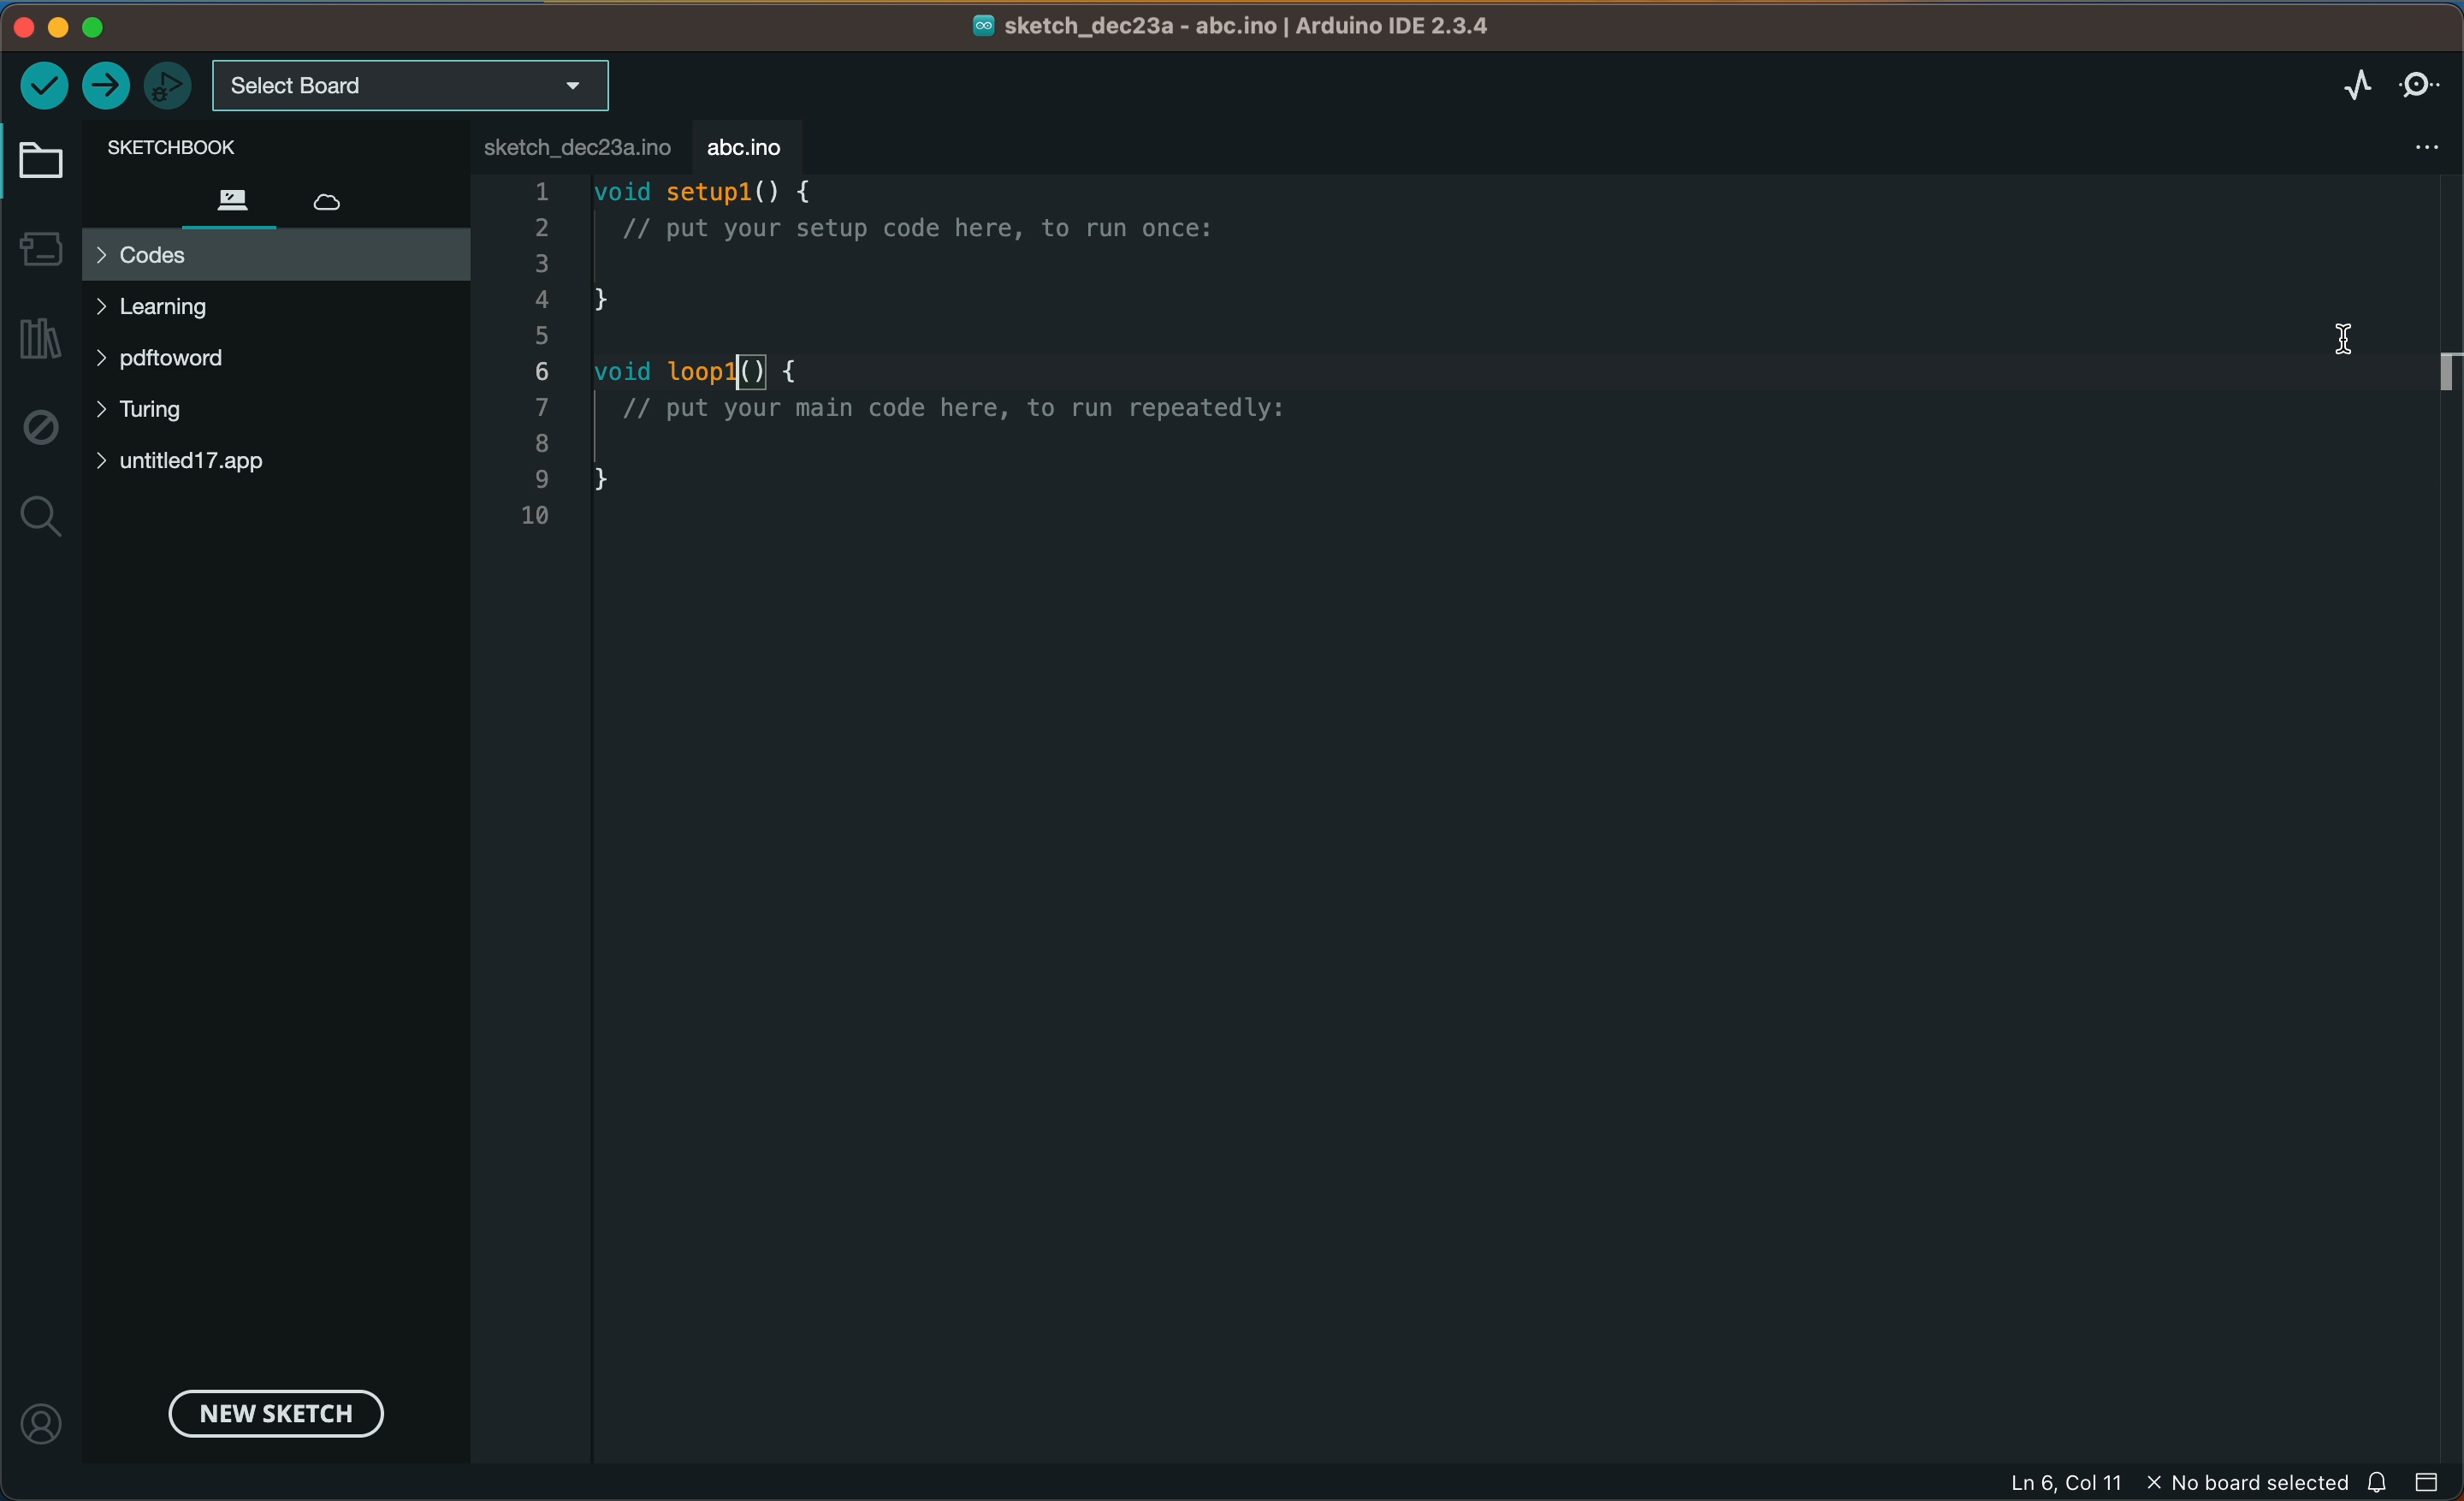 The width and height of the screenshot is (2464, 1501). What do you see at coordinates (201, 307) in the screenshot?
I see `learning` at bounding box center [201, 307].